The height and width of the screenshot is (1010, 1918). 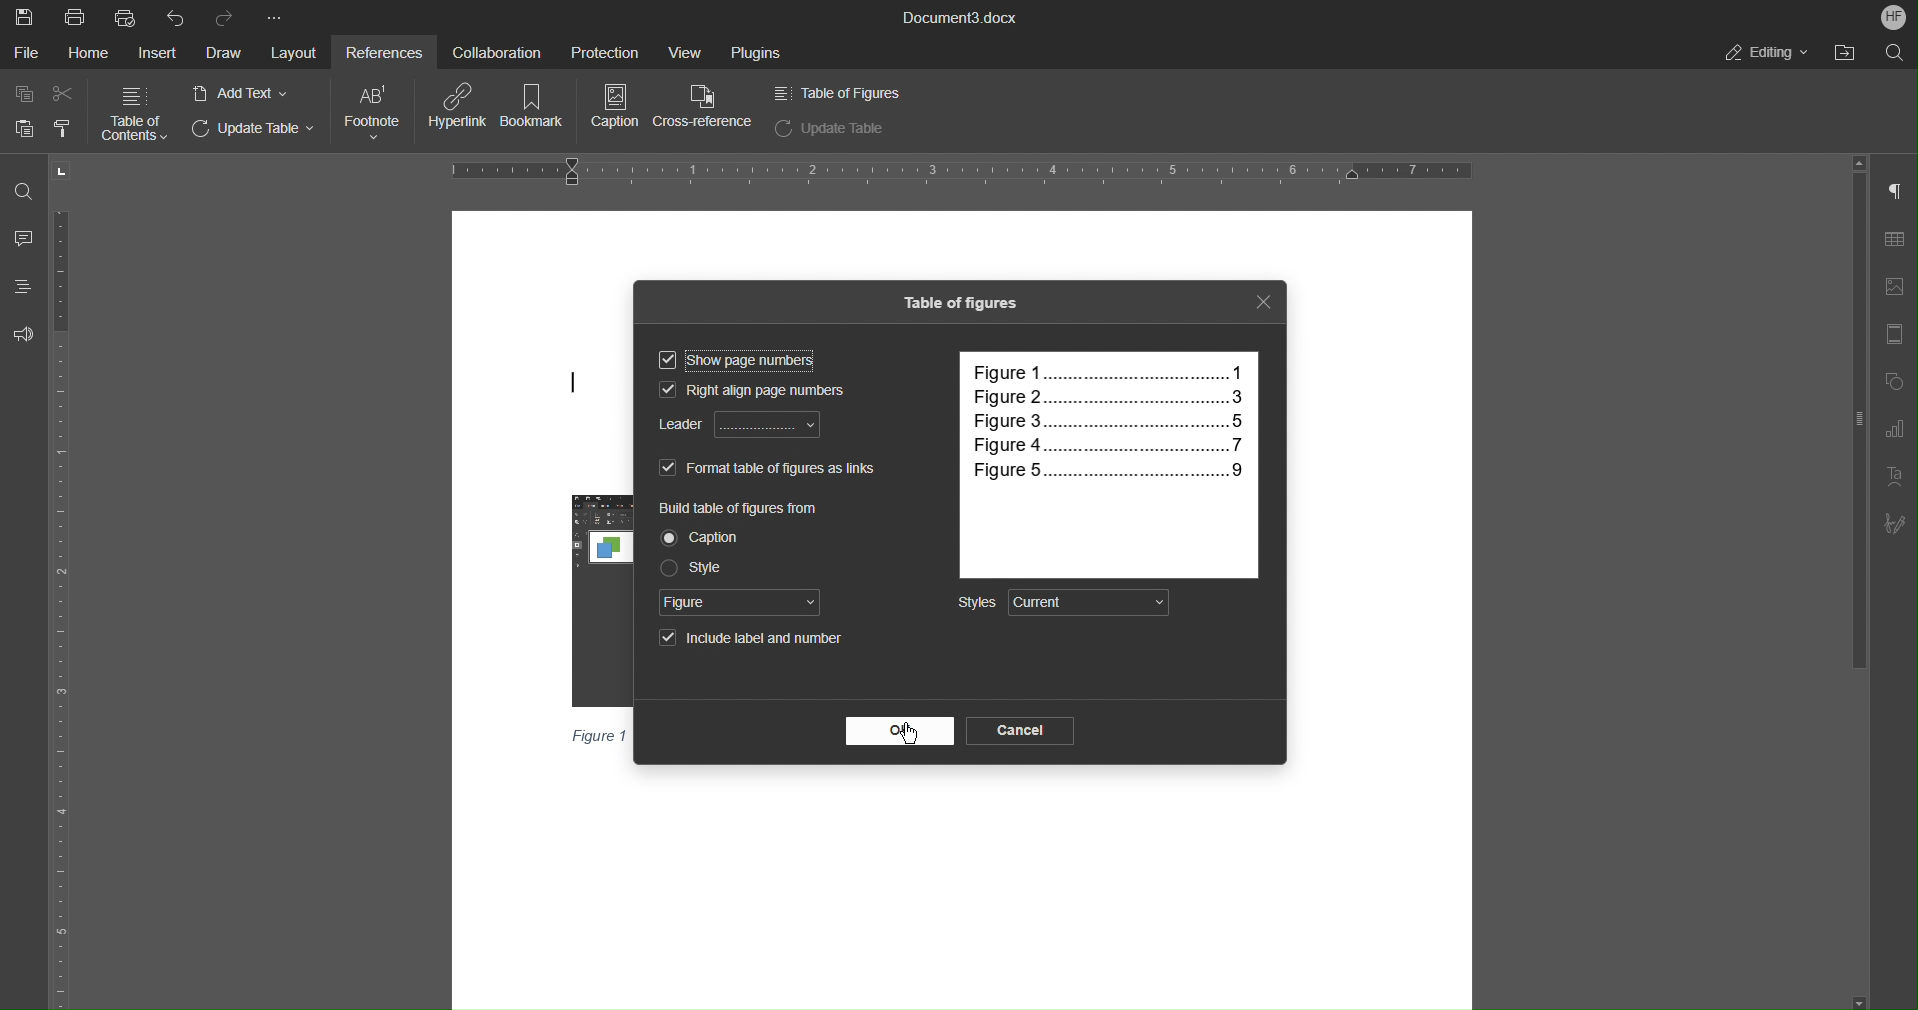 What do you see at coordinates (19, 128) in the screenshot?
I see `Paste` at bounding box center [19, 128].